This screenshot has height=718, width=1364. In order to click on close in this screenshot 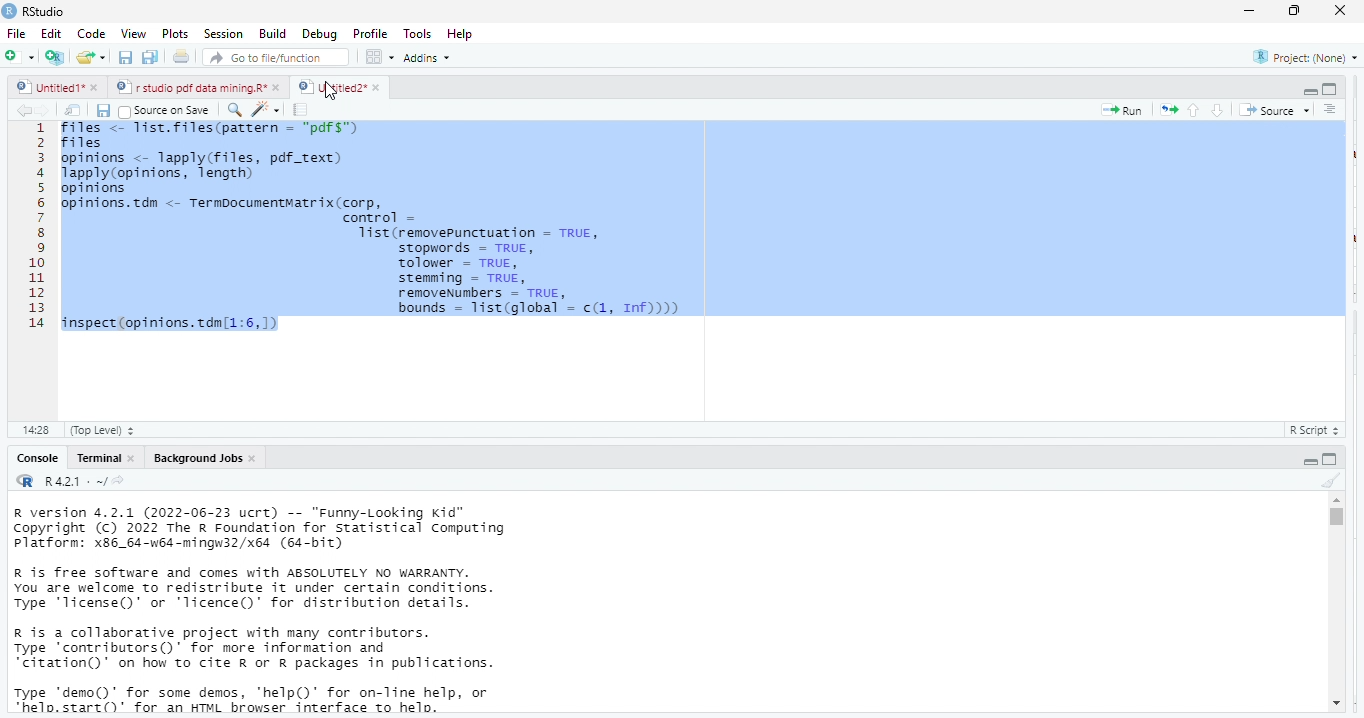, I will do `click(132, 458)`.